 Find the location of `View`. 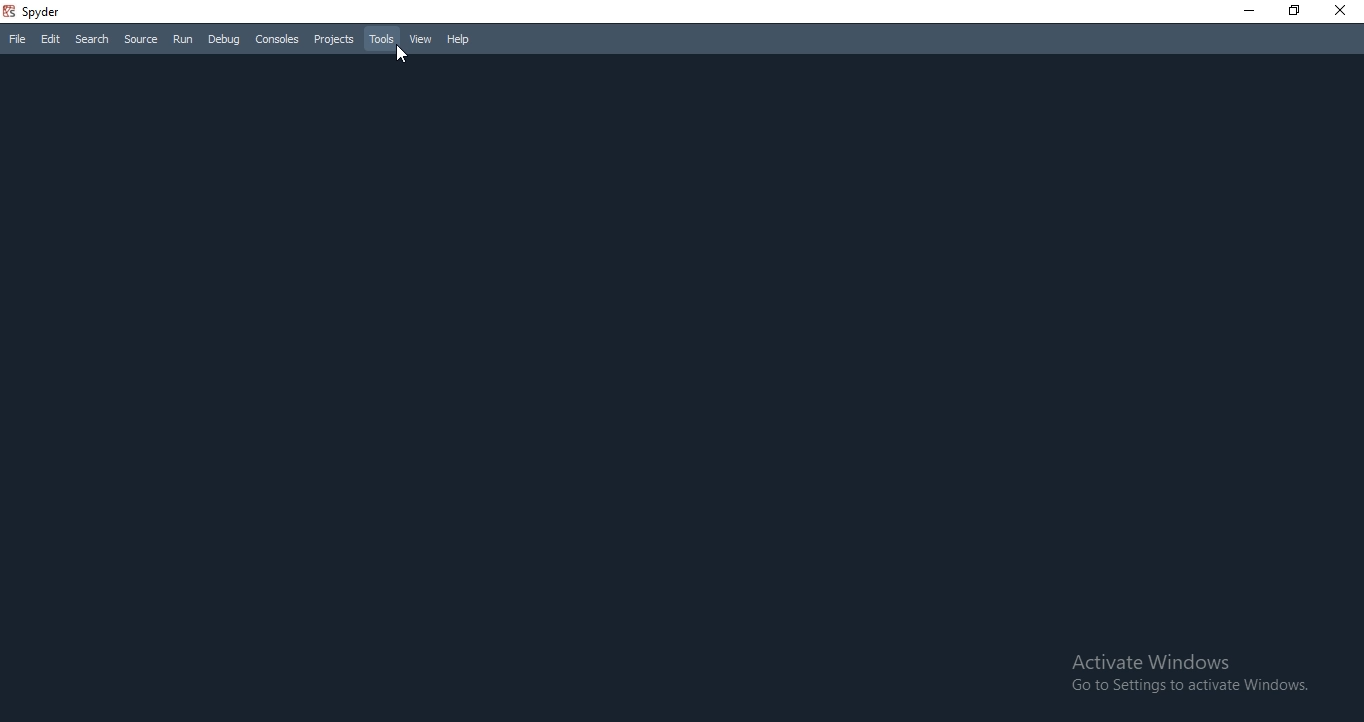

View is located at coordinates (419, 40).